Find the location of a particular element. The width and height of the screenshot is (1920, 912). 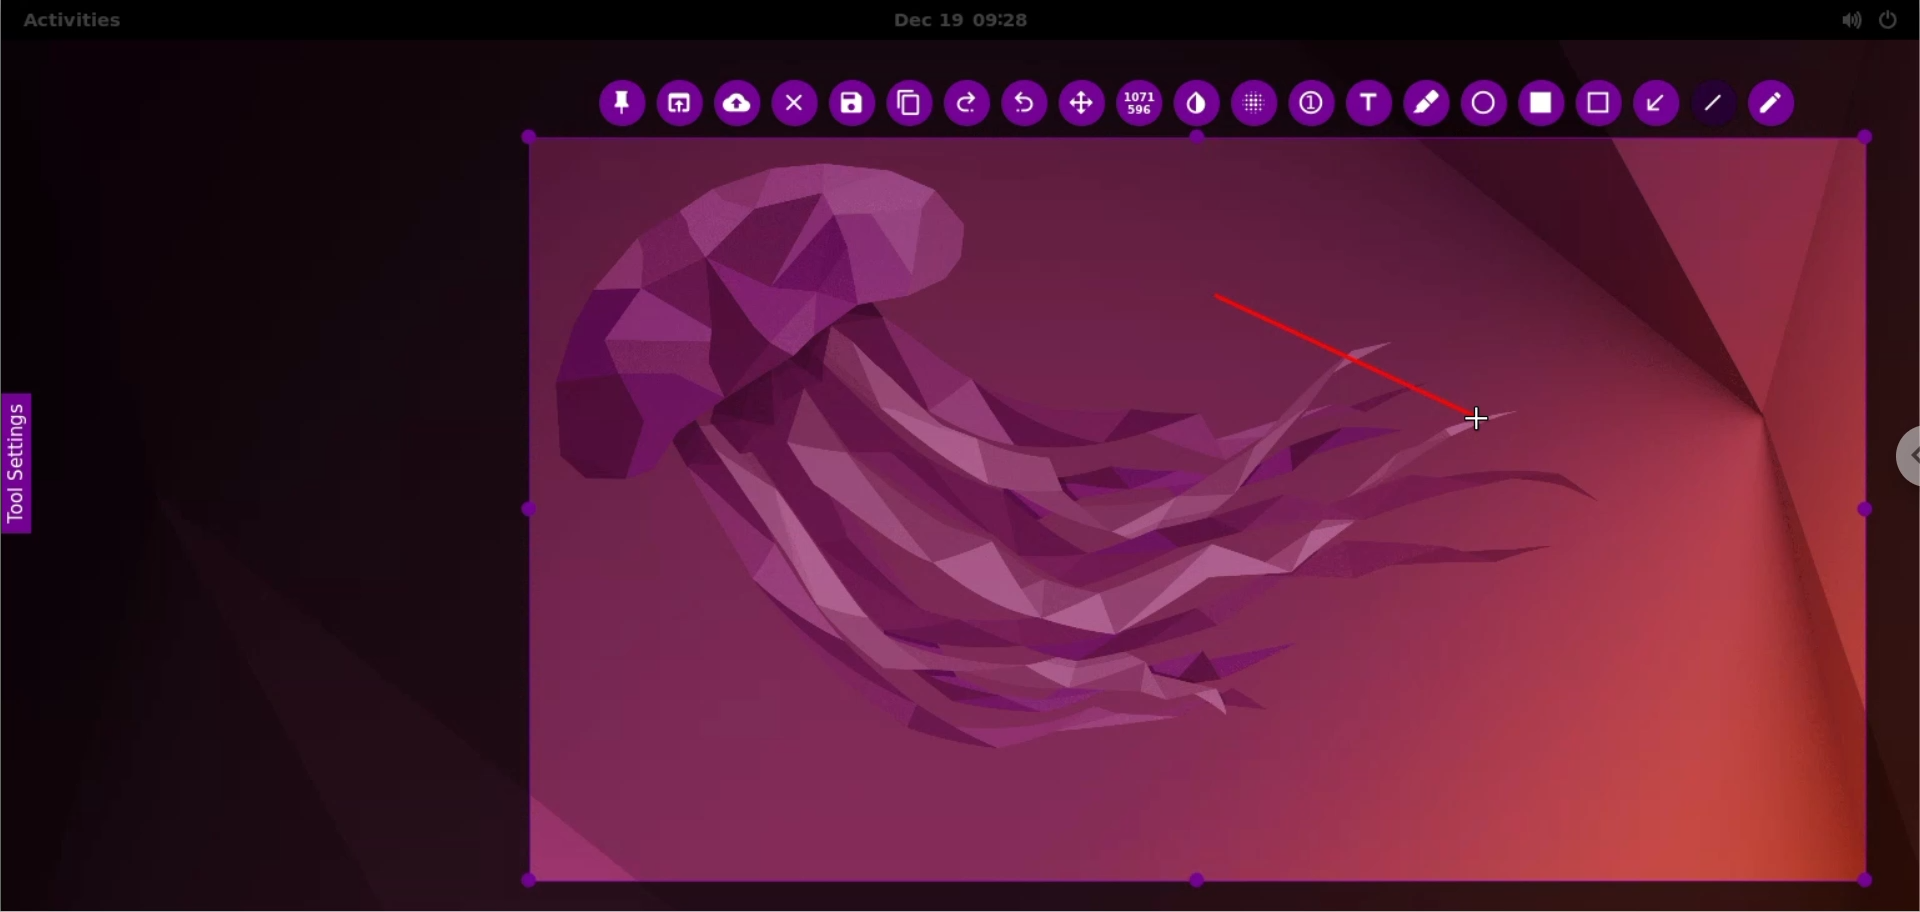

move selection is located at coordinates (1087, 106).